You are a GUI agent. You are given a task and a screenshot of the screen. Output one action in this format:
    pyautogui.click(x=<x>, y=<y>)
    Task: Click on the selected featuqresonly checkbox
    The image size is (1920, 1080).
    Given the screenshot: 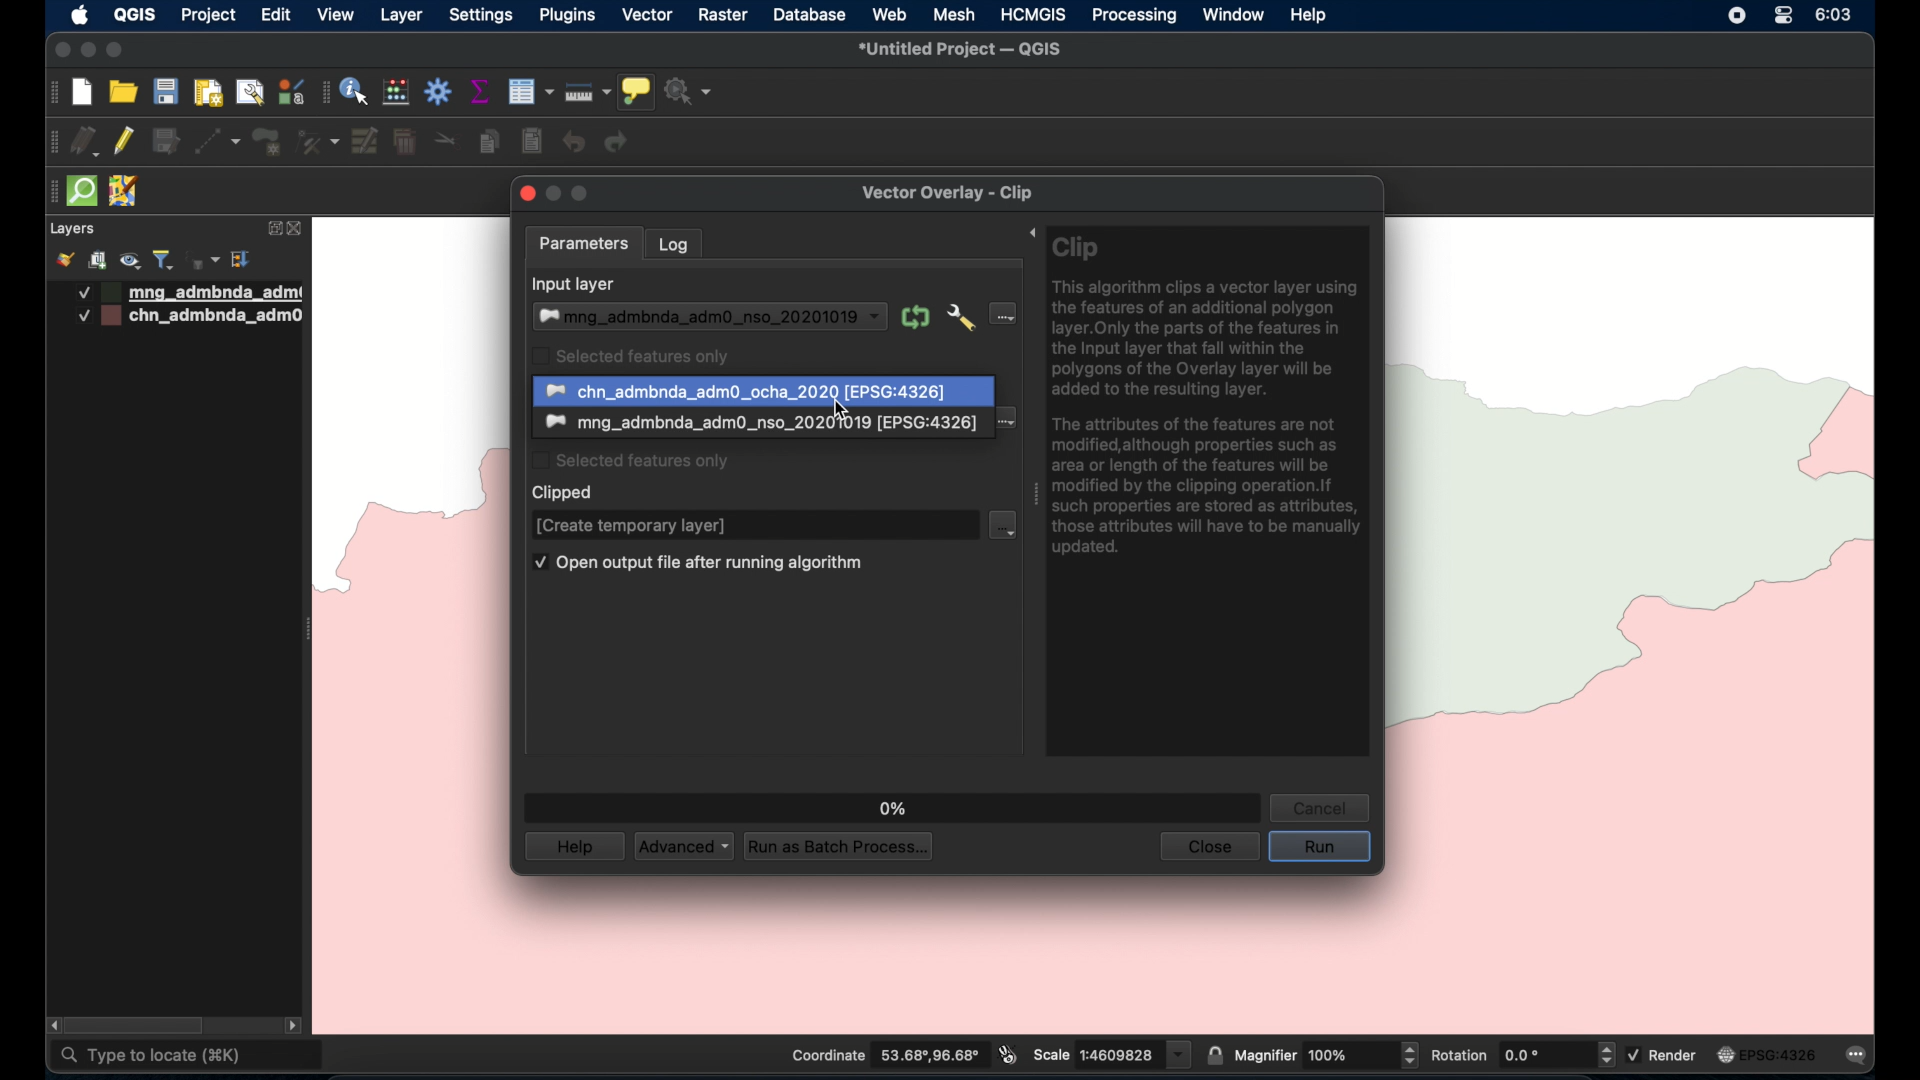 What is the action you would take?
    pyautogui.click(x=631, y=459)
    